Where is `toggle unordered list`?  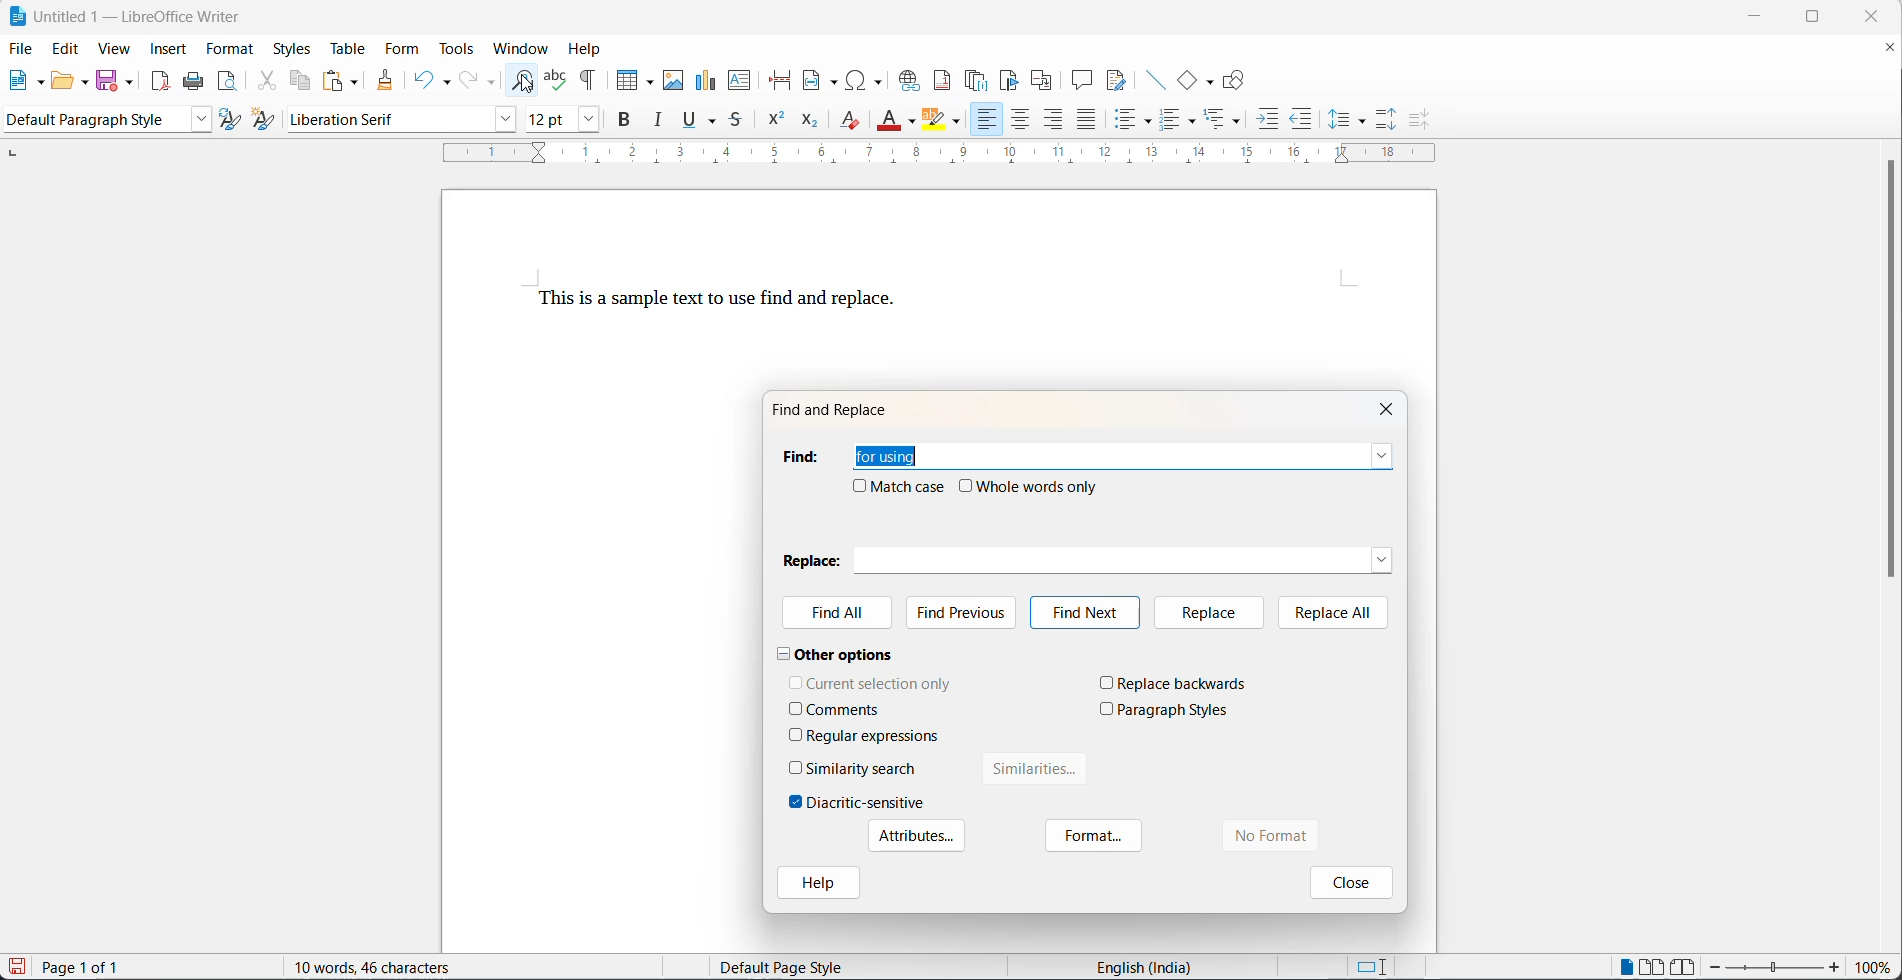 toggle unordered list is located at coordinates (1130, 123).